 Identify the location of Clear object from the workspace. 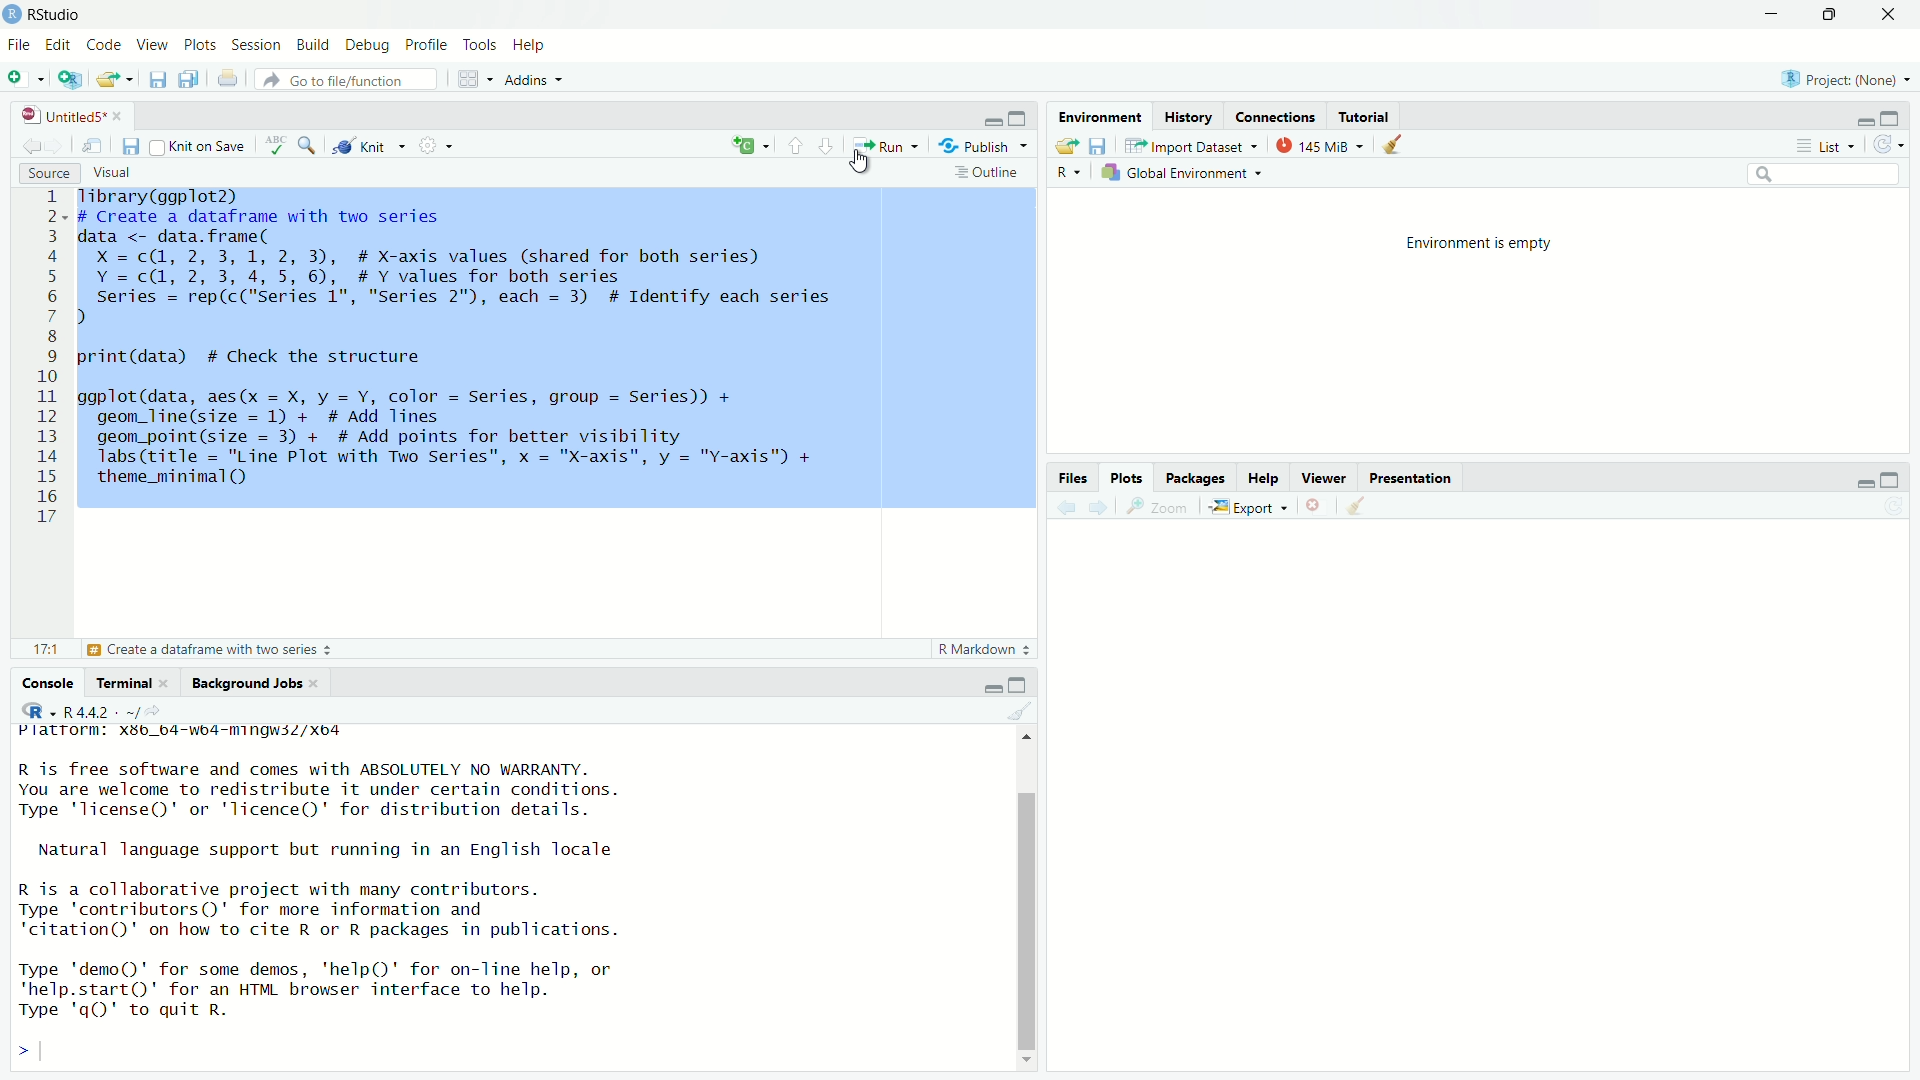
(1020, 711).